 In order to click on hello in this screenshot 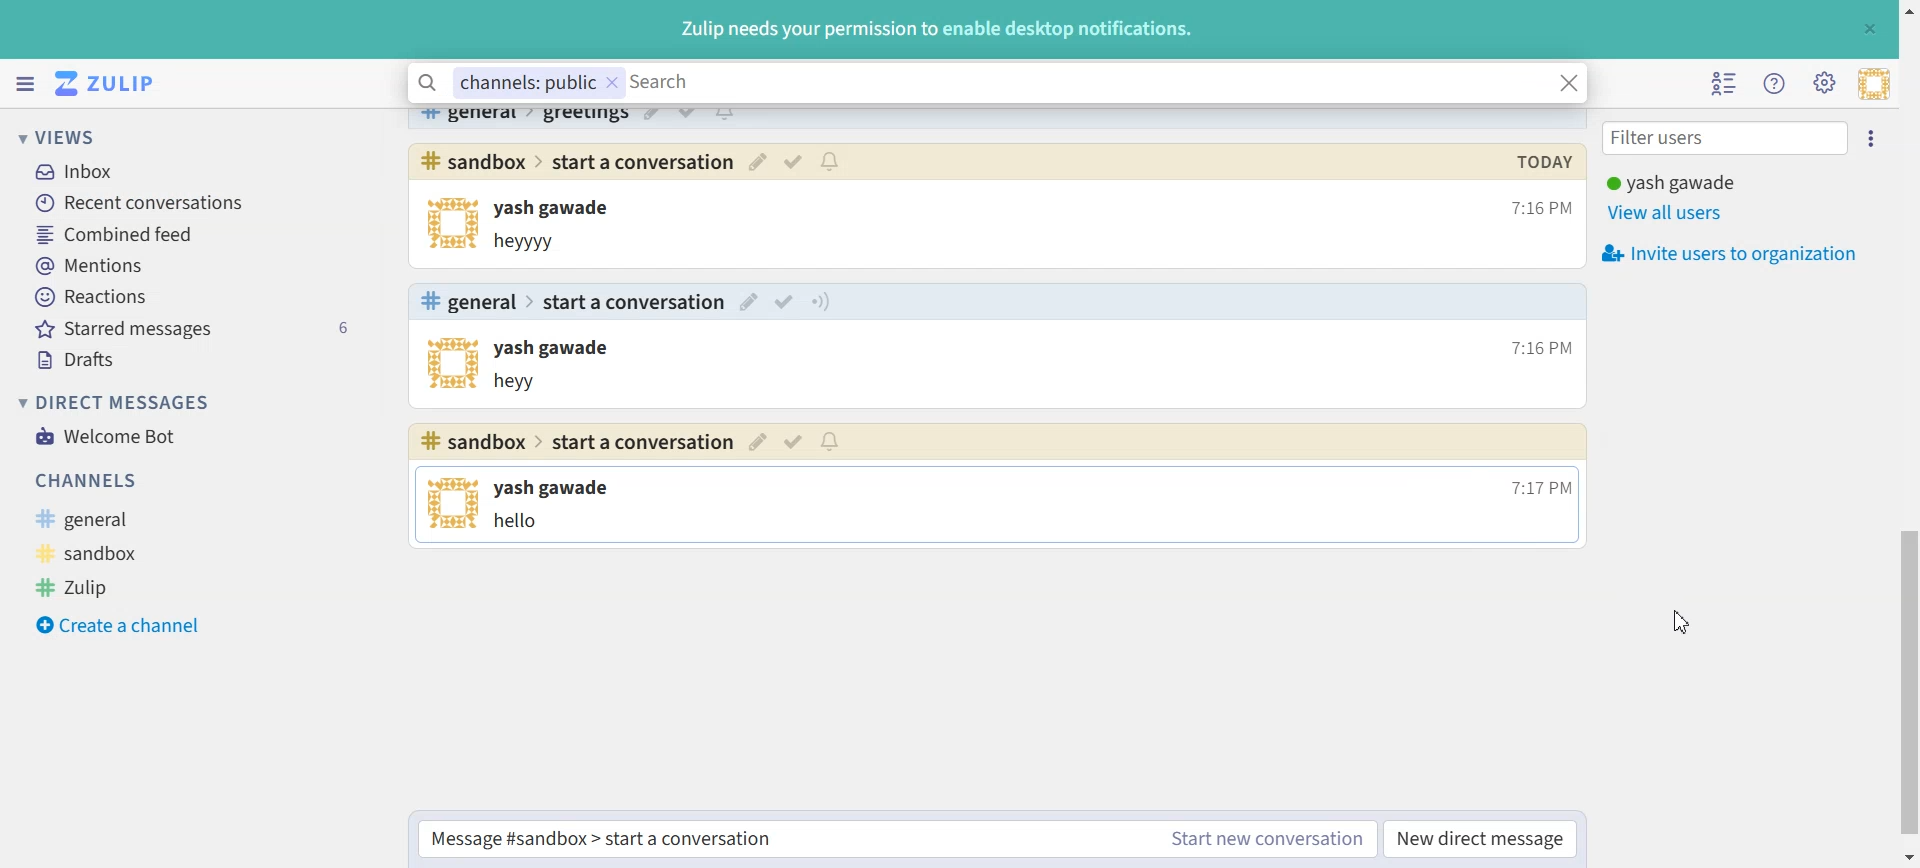, I will do `click(524, 523)`.